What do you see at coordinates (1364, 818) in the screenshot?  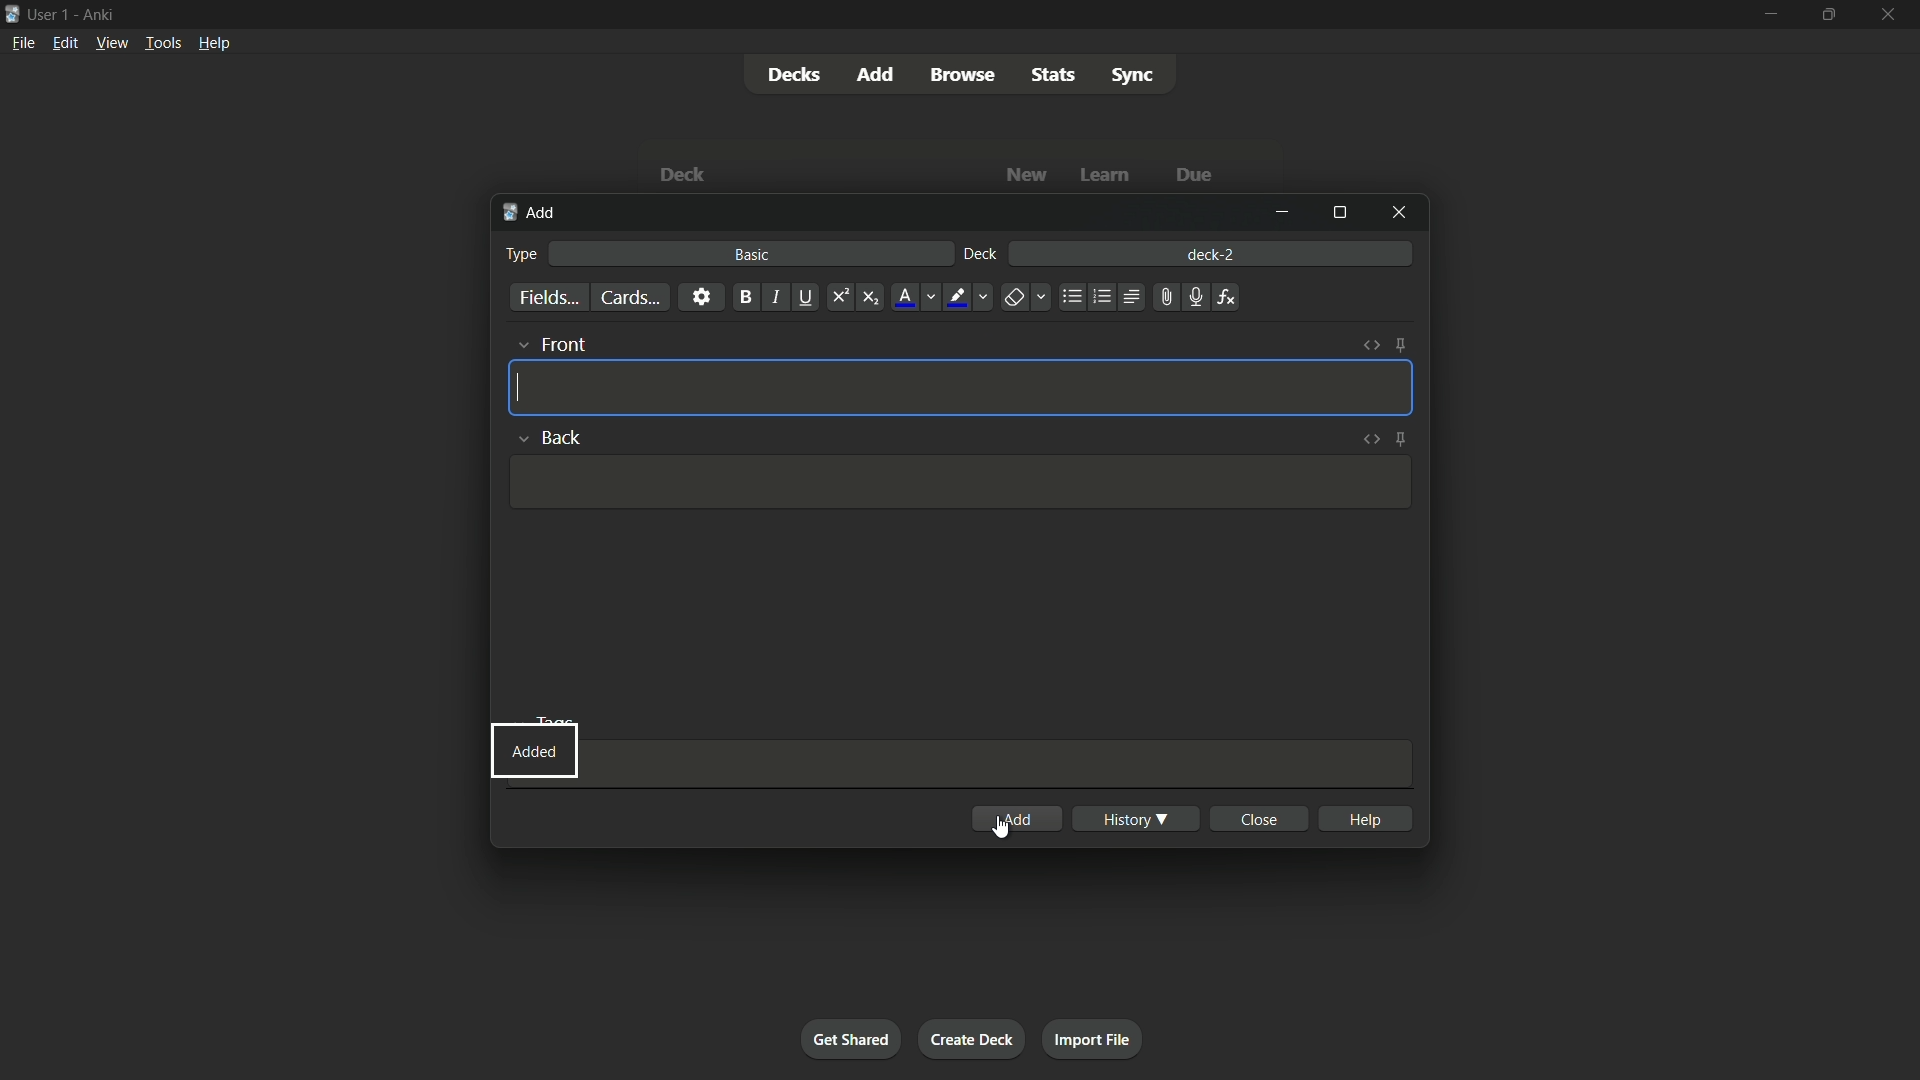 I see `help` at bounding box center [1364, 818].